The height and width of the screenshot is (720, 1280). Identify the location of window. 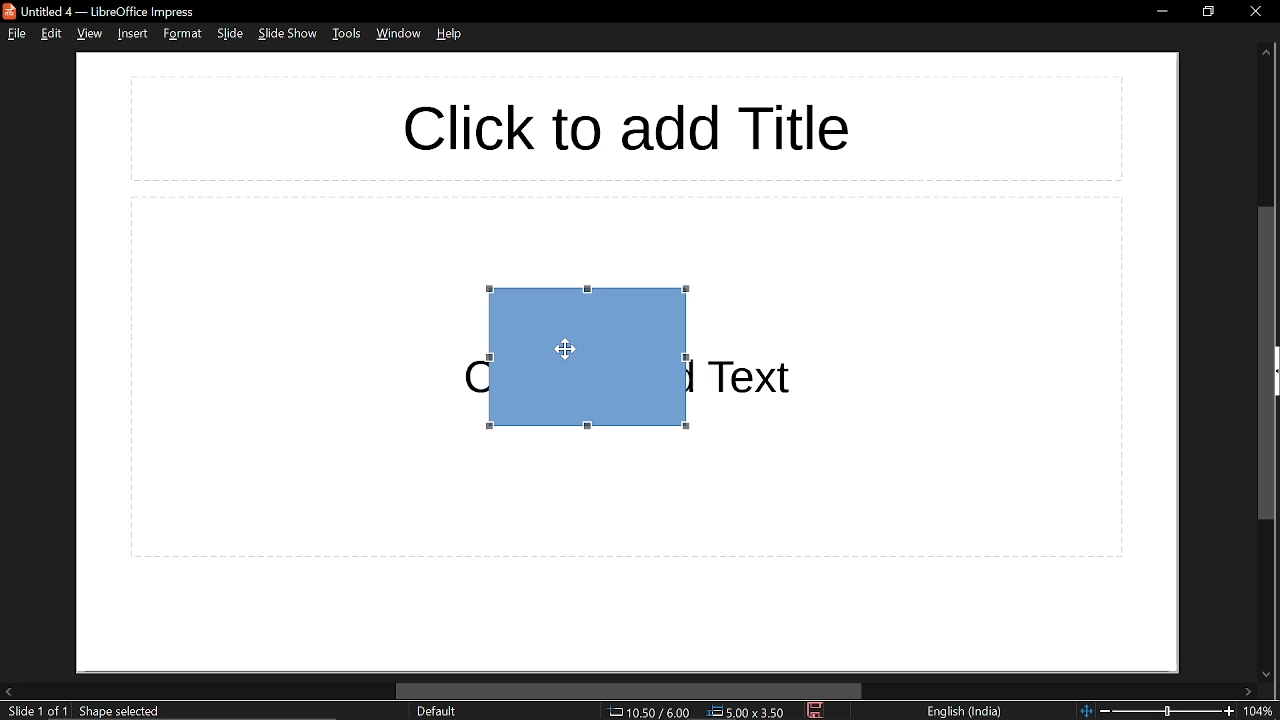
(398, 34).